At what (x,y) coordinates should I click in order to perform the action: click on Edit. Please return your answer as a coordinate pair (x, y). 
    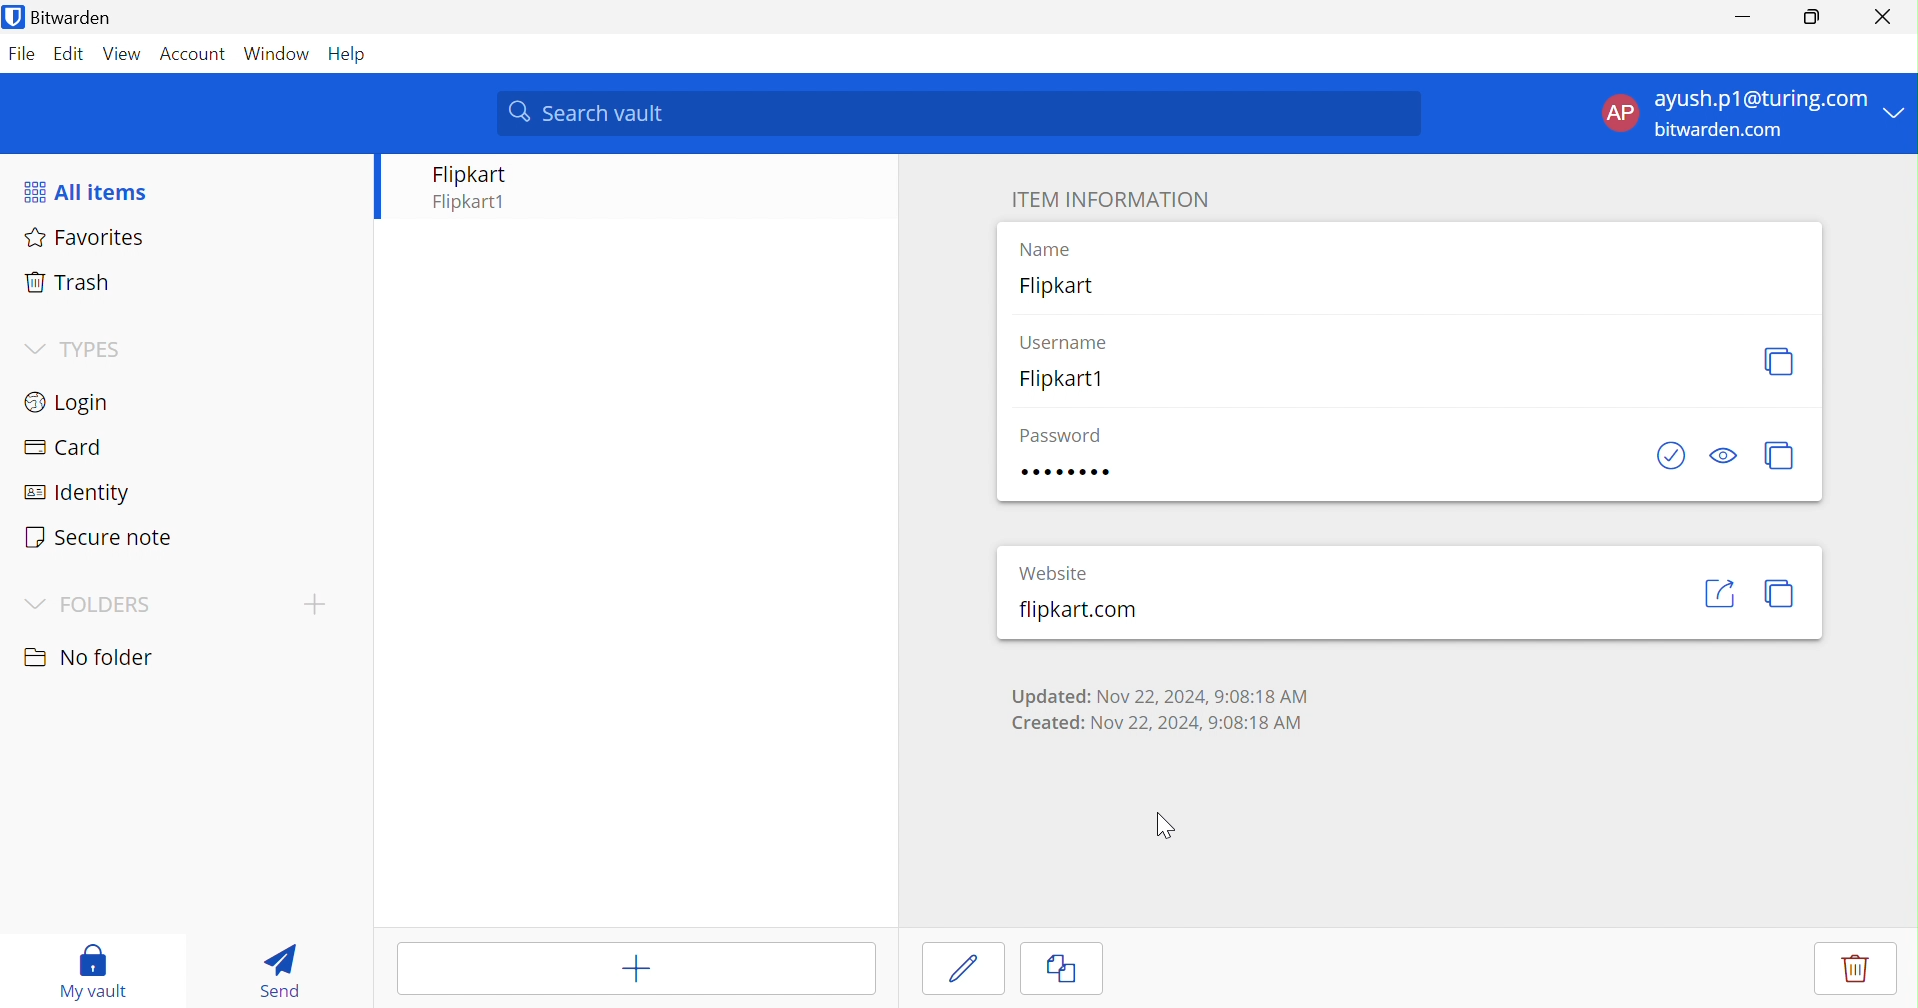
    Looking at the image, I should click on (956, 968).